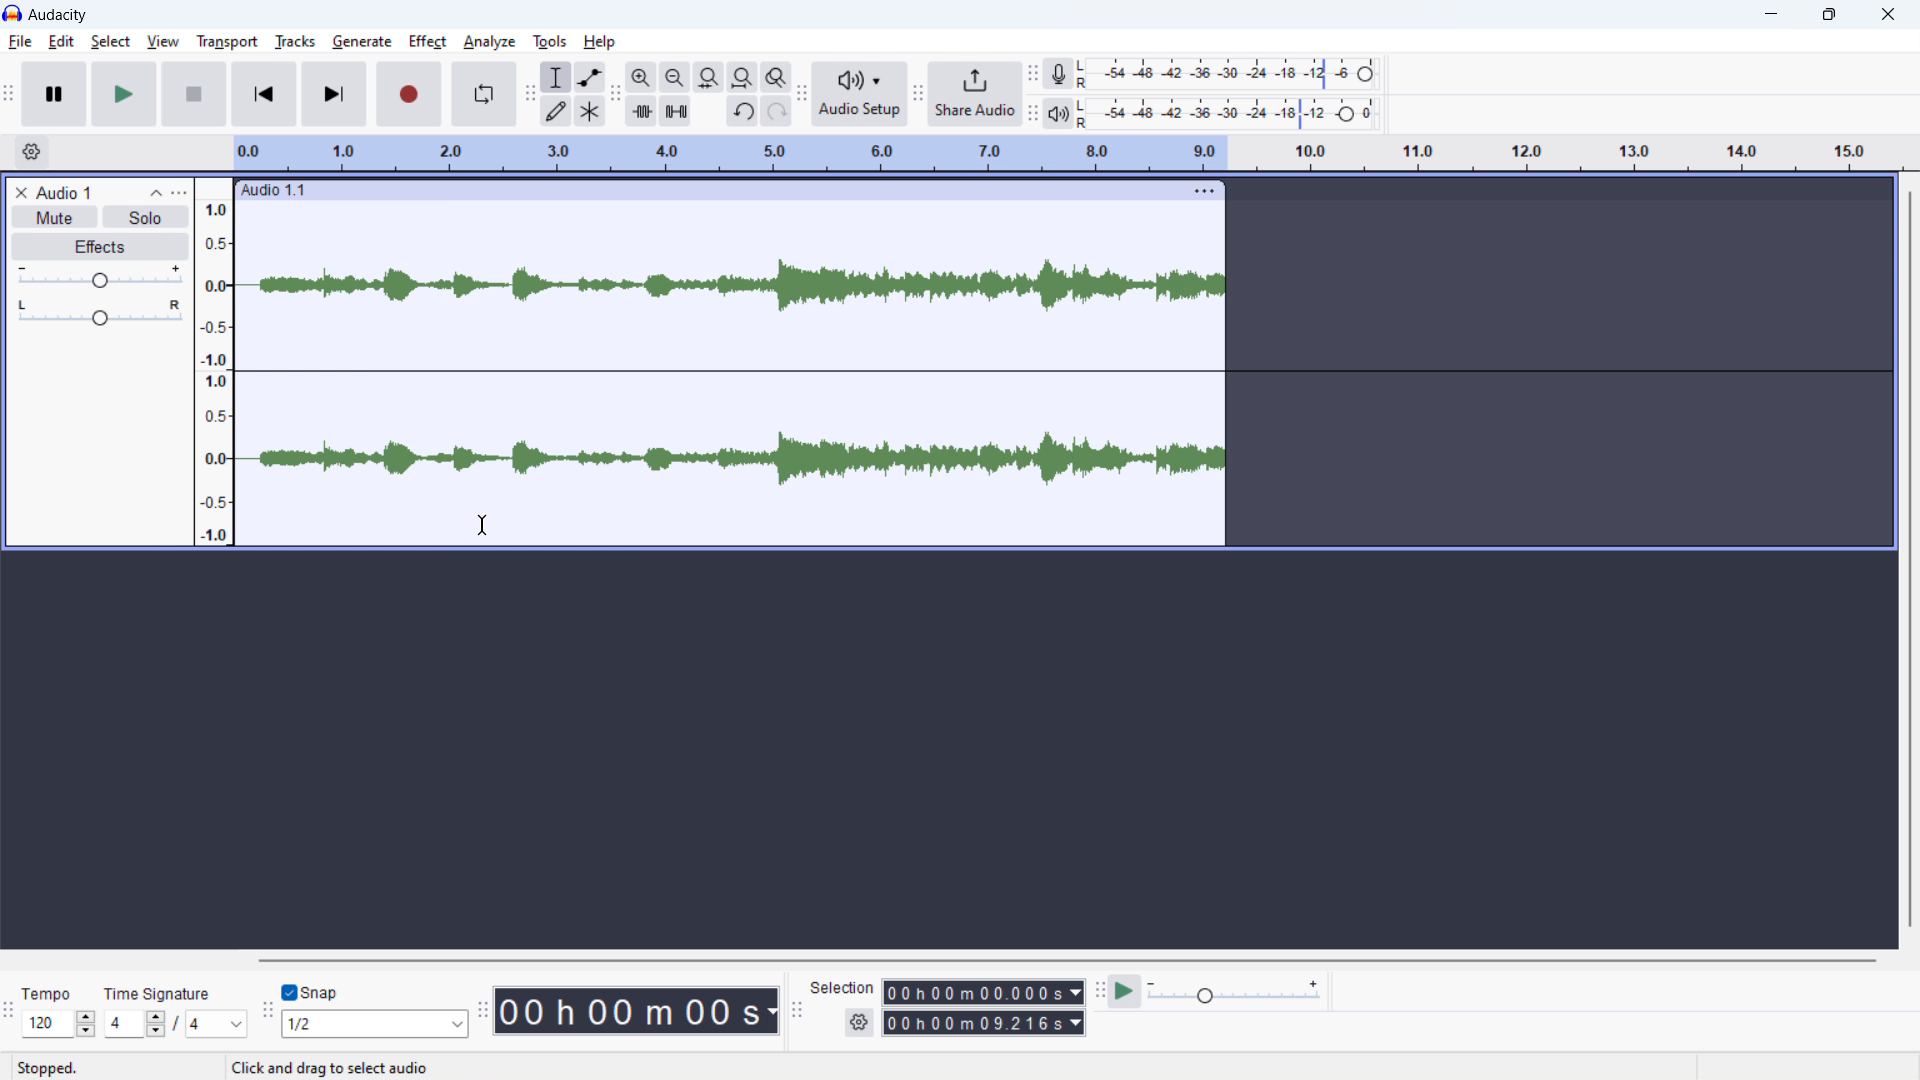 Image resolution: width=1920 pixels, height=1080 pixels. I want to click on view, so click(162, 41).